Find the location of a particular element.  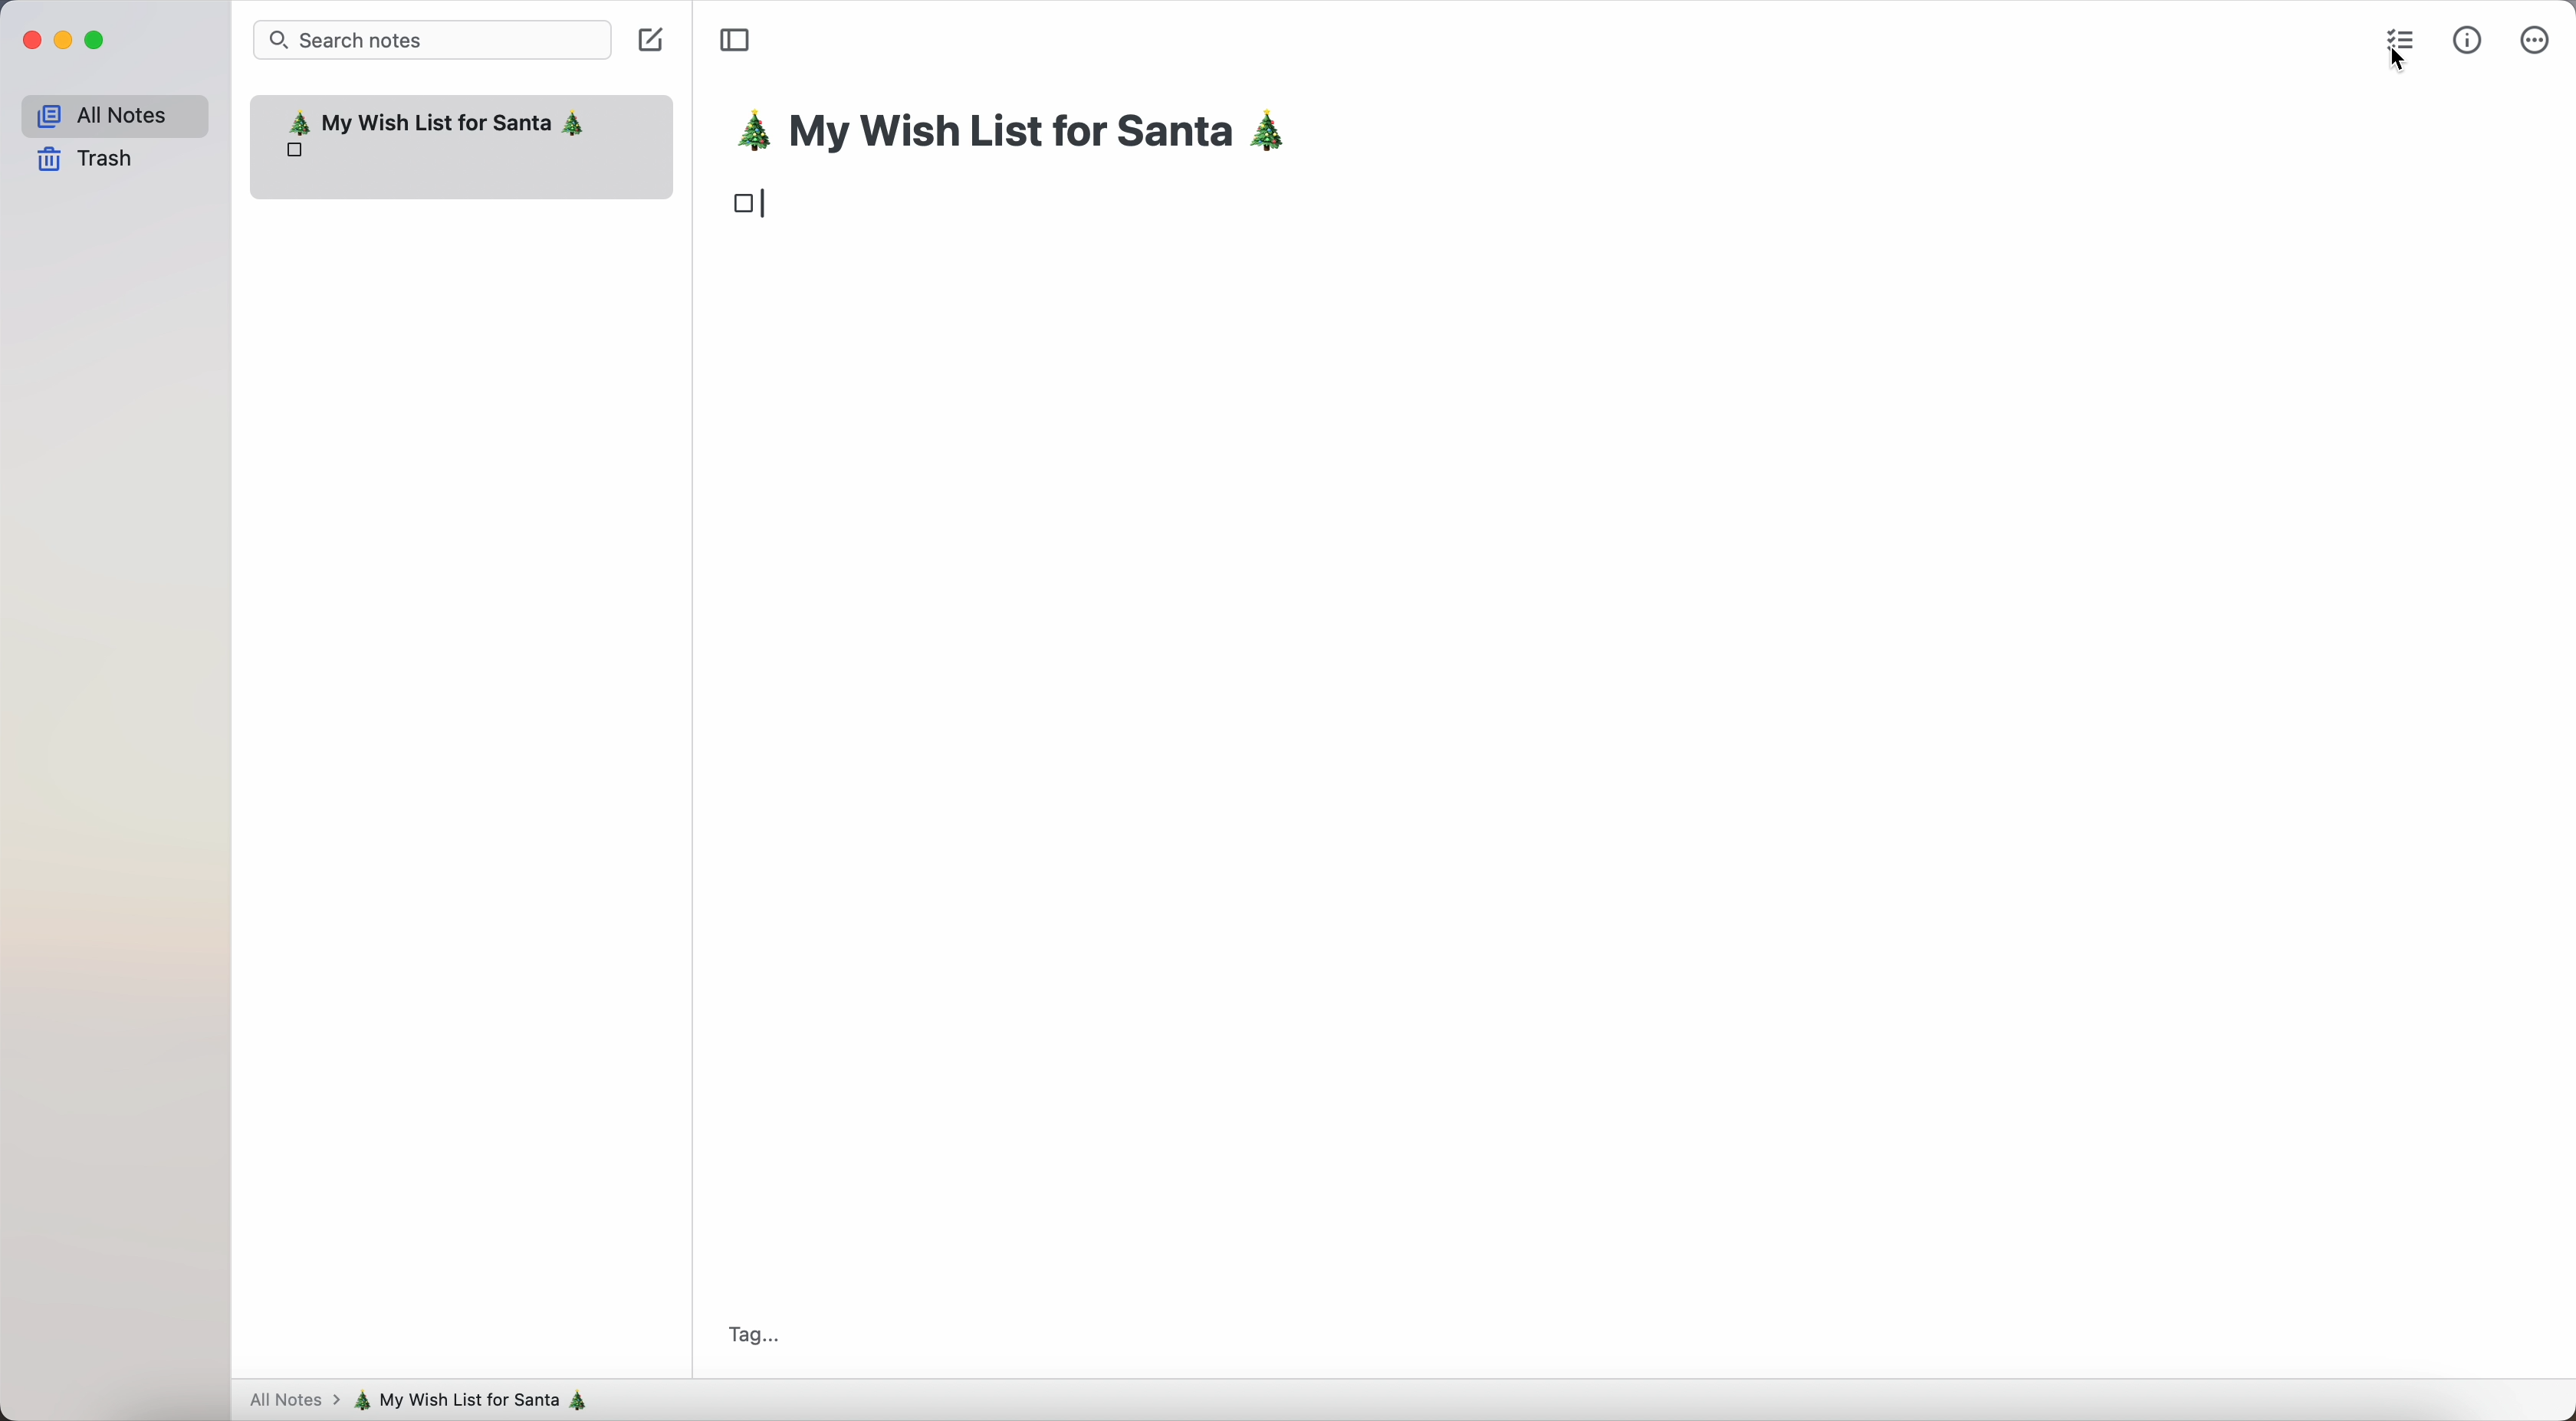

create note is located at coordinates (654, 44).